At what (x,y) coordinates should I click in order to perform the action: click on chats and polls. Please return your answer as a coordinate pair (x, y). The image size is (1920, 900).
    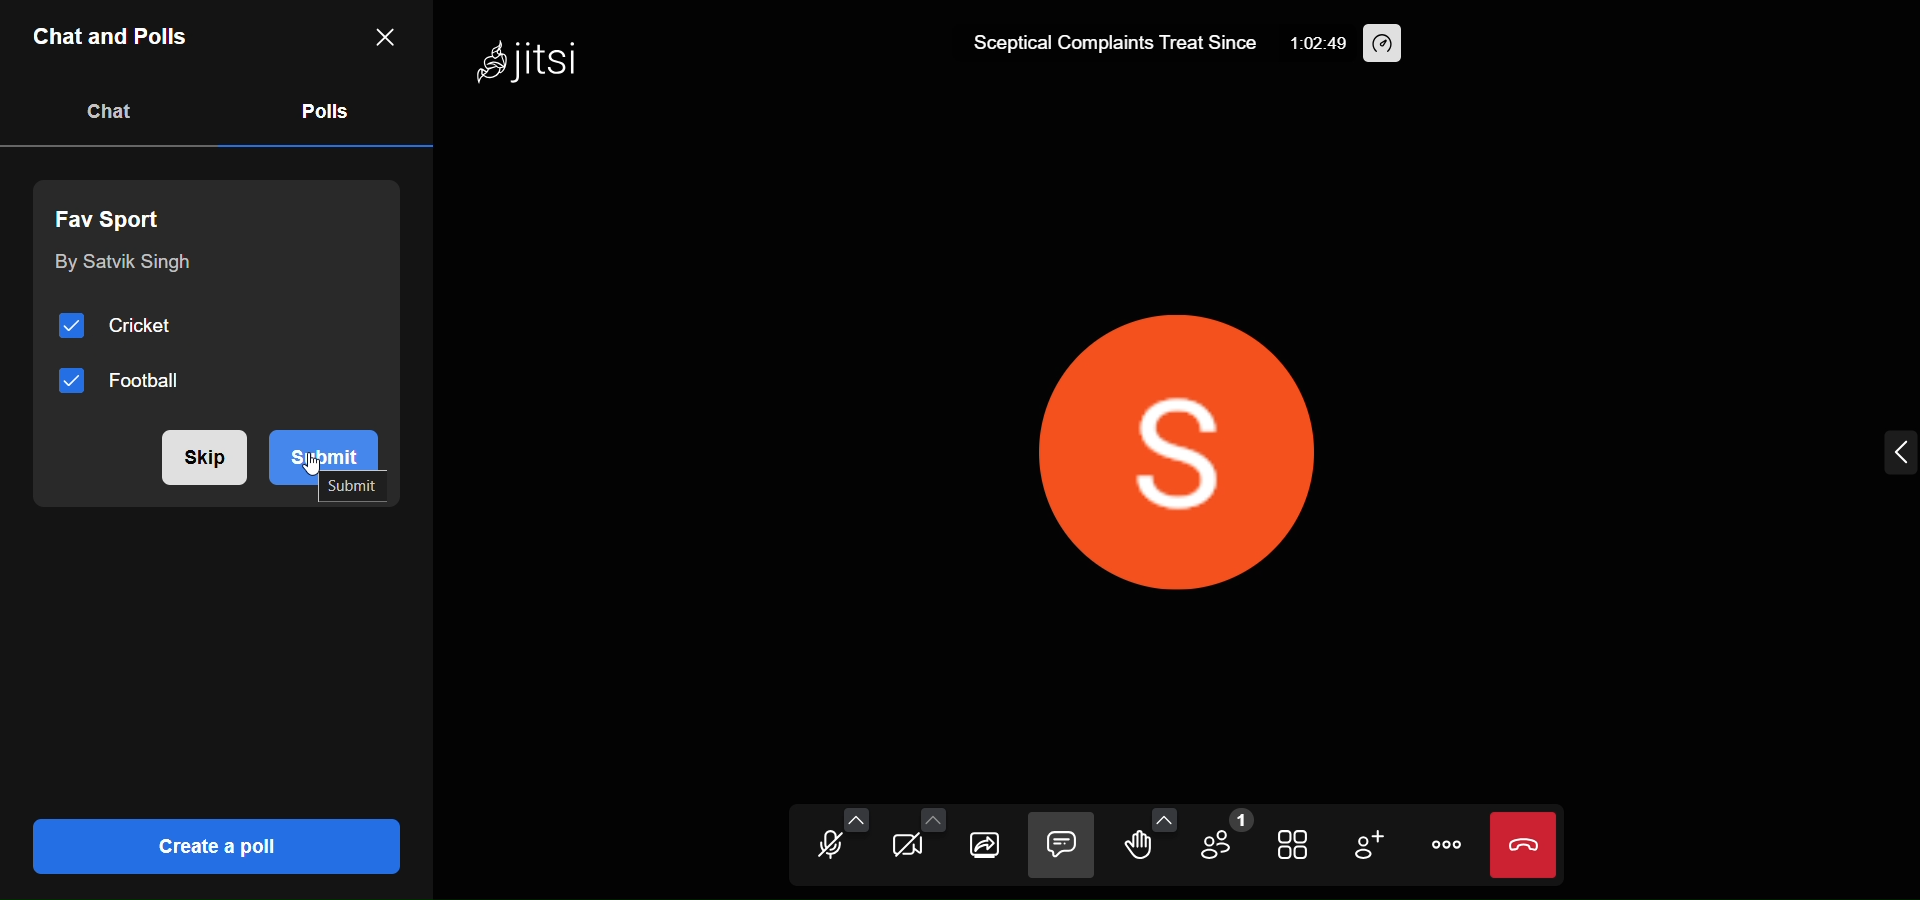
    Looking at the image, I should click on (114, 40).